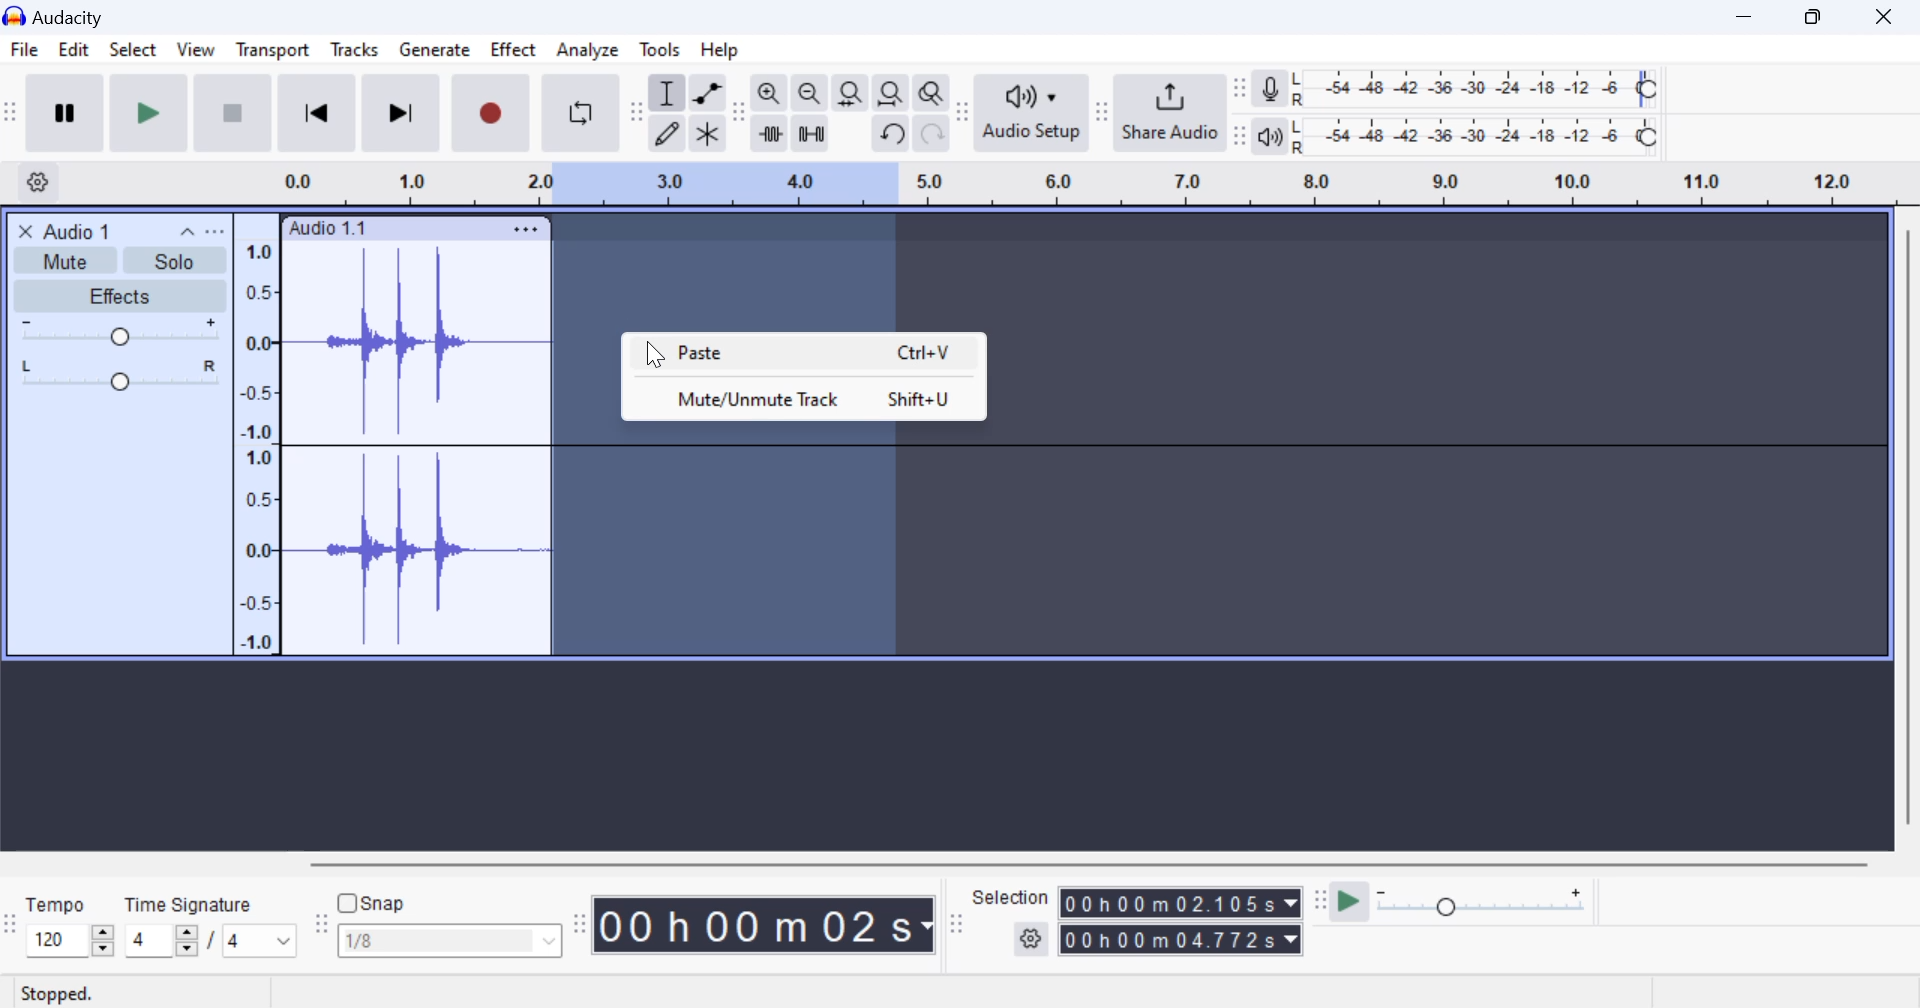 Image resolution: width=1920 pixels, height=1008 pixels. What do you see at coordinates (118, 296) in the screenshot?
I see `Effects` at bounding box center [118, 296].